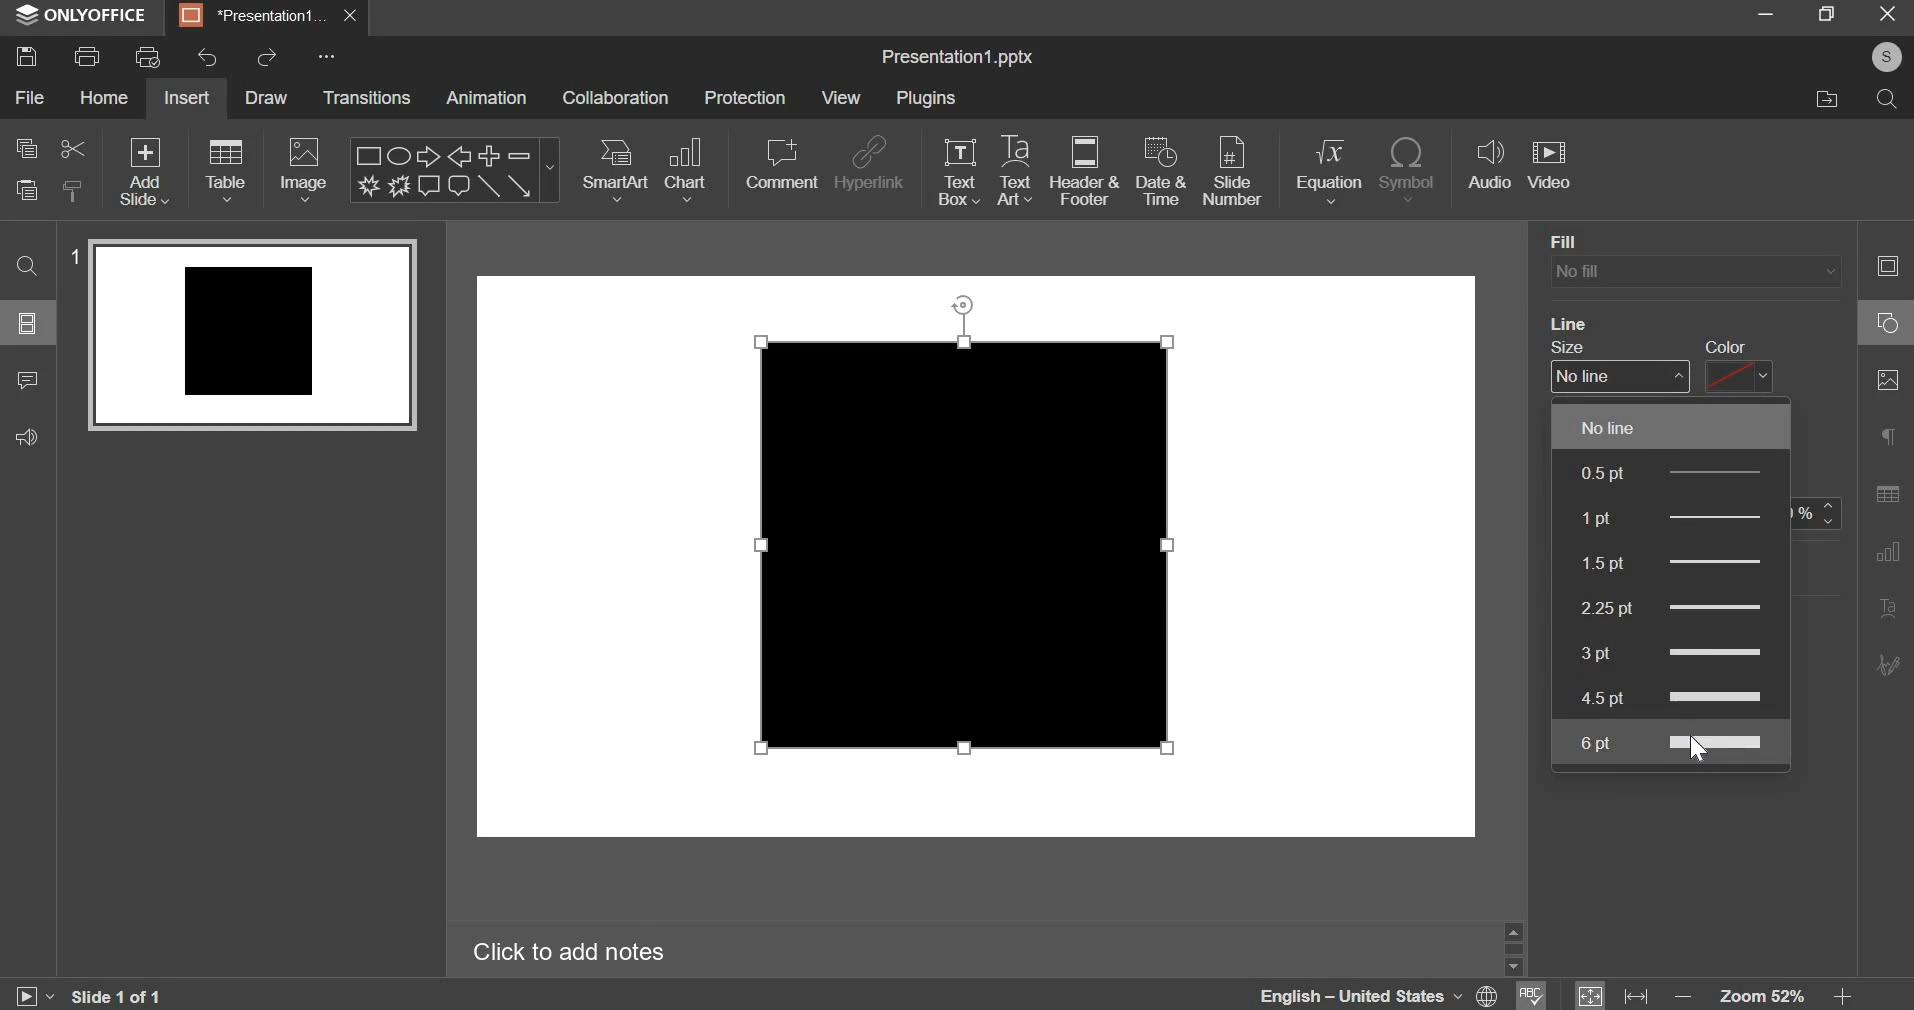 This screenshot has width=1914, height=1010. What do you see at coordinates (1409, 169) in the screenshot?
I see `symbol` at bounding box center [1409, 169].